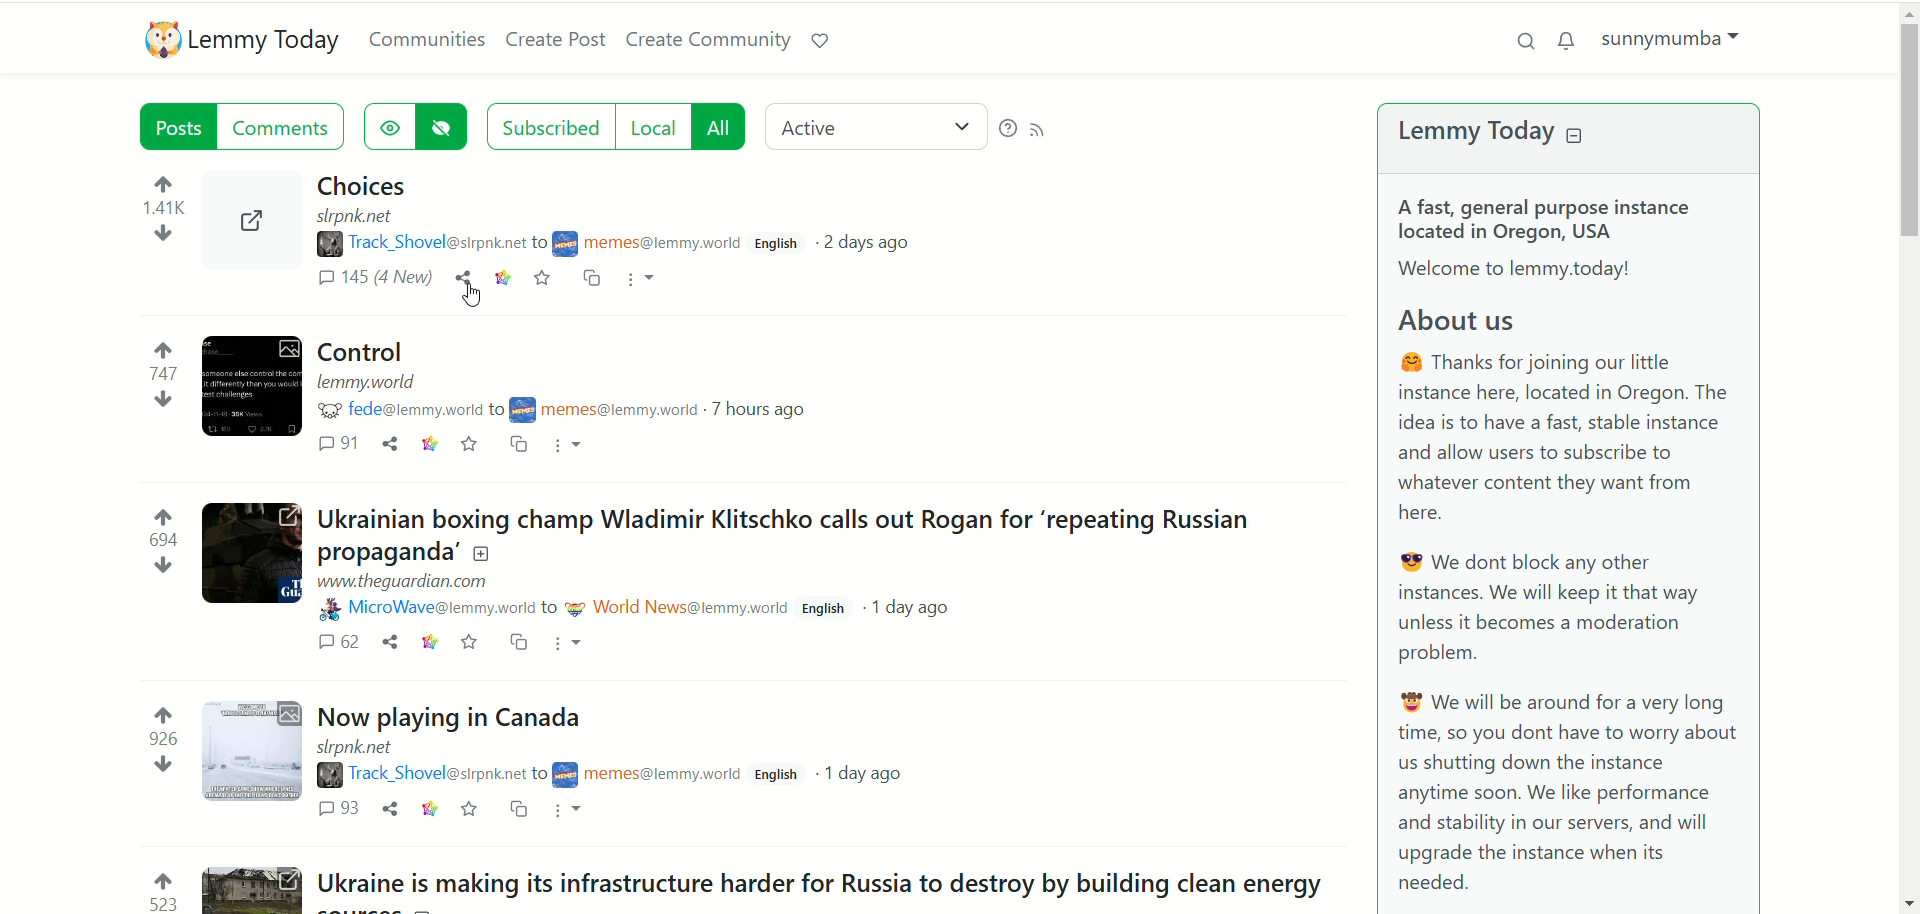 This screenshot has width=1920, height=914. I want to click on Post on "Ukrainian boxing champ Wladimir Klitschko calls out Rogan for ‘repeating Russian propaganda’", so click(784, 536).